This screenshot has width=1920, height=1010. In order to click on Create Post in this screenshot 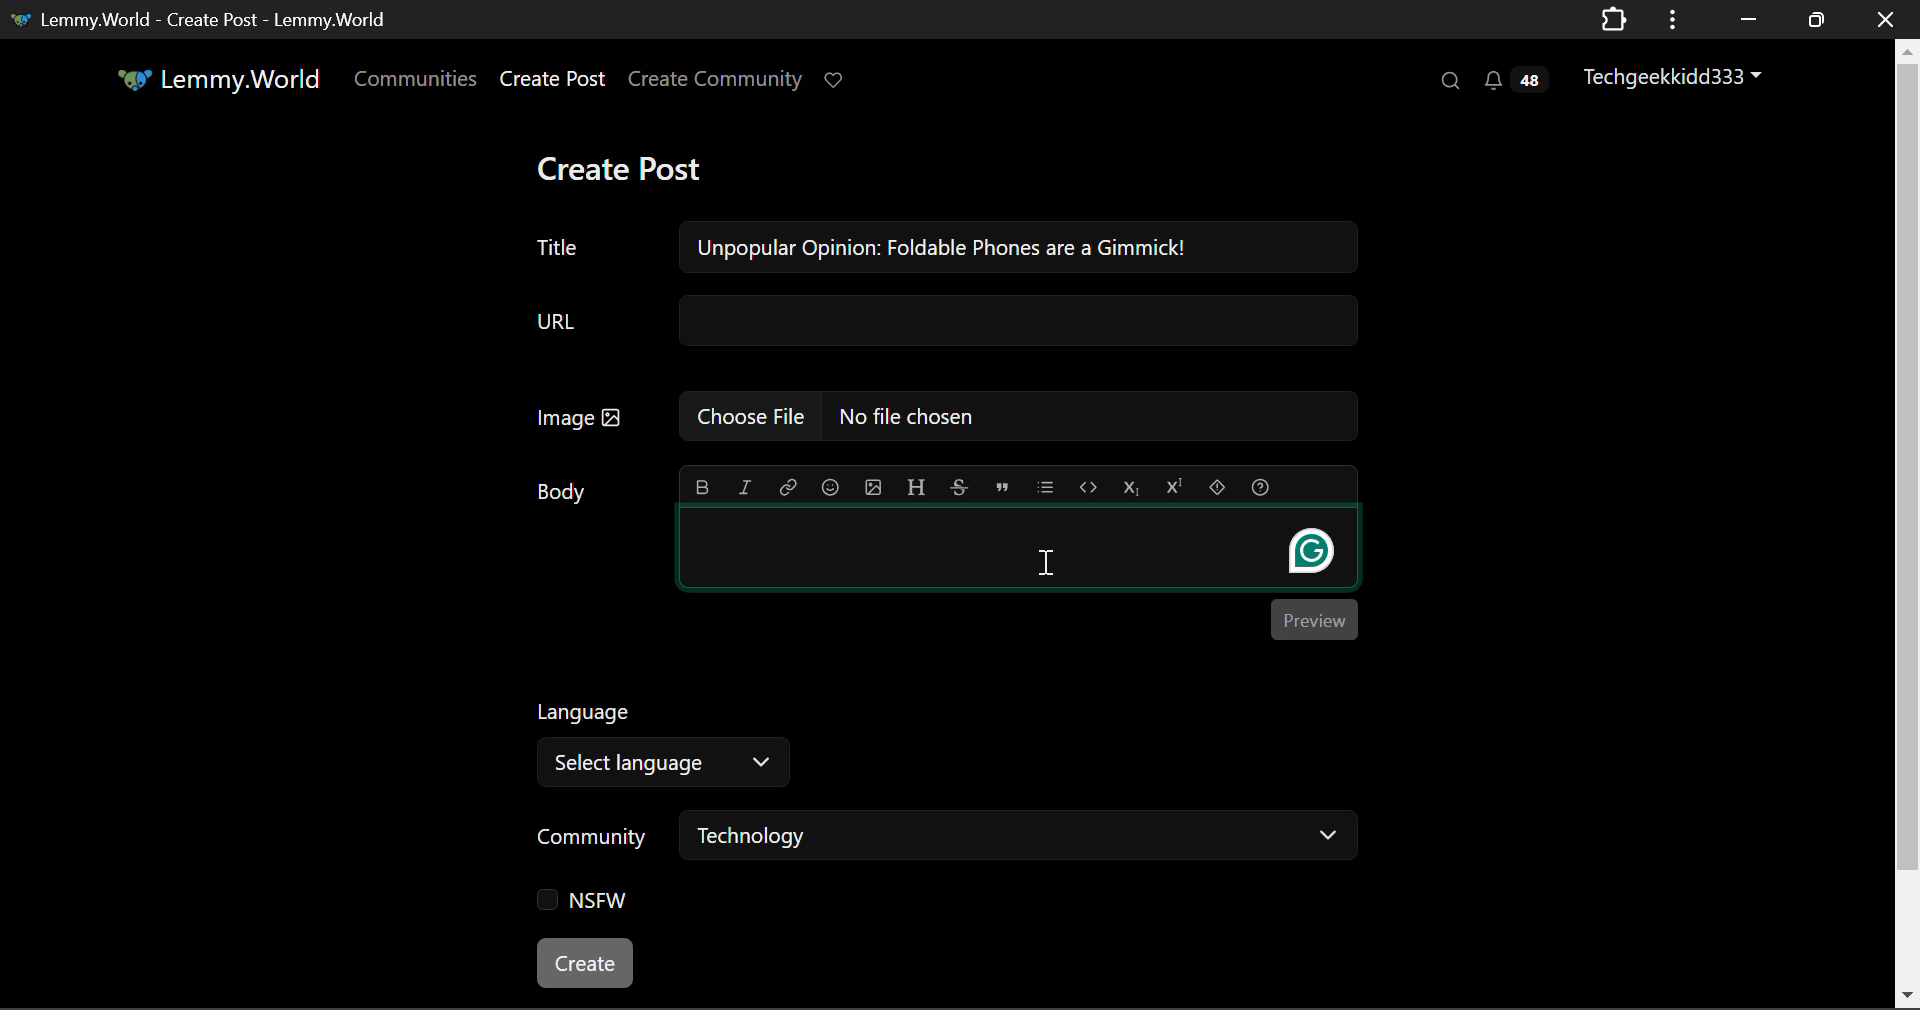, I will do `click(551, 82)`.